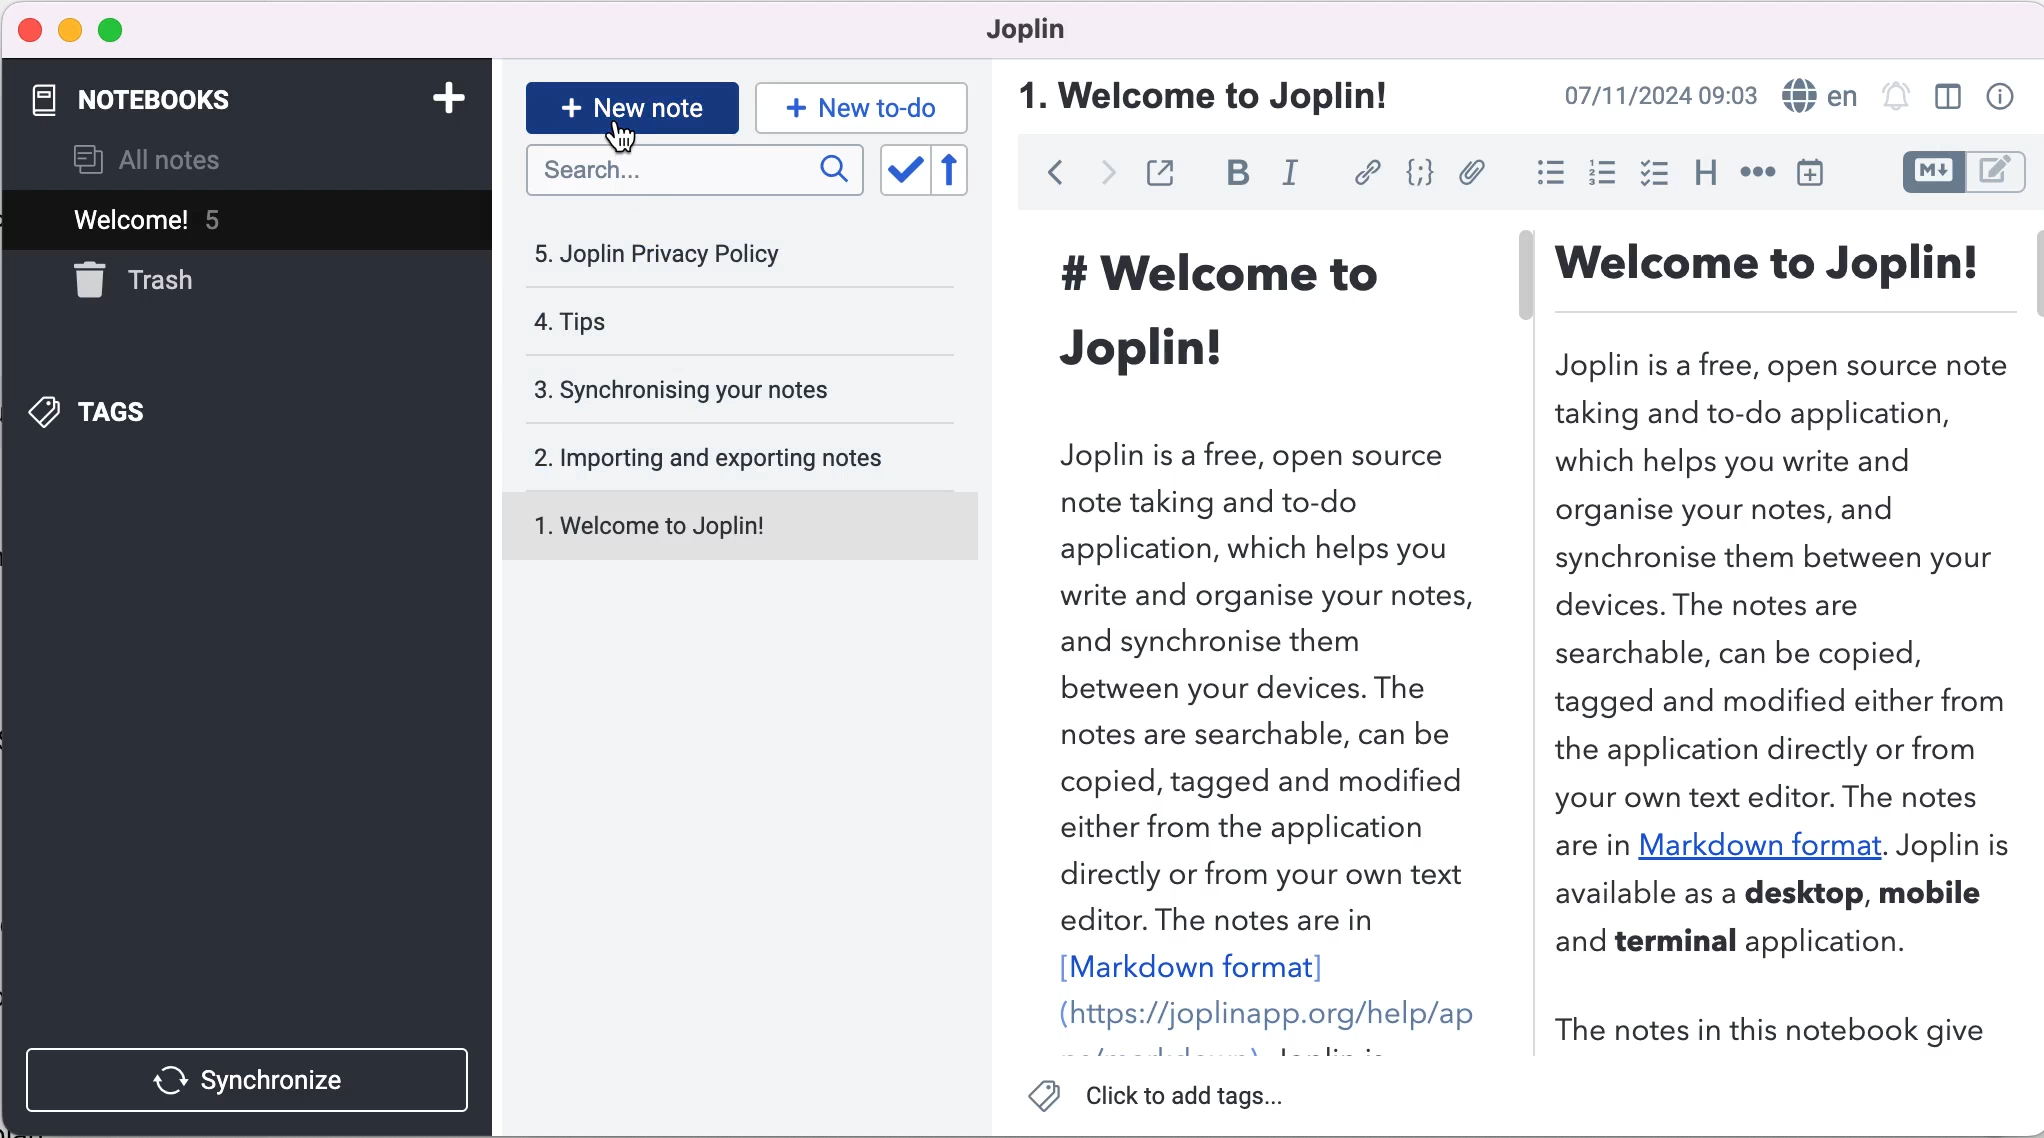 The width and height of the screenshot is (2044, 1138). Describe the element at coordinates (116, 29) in the screenshot. I see `maximize` at that location.